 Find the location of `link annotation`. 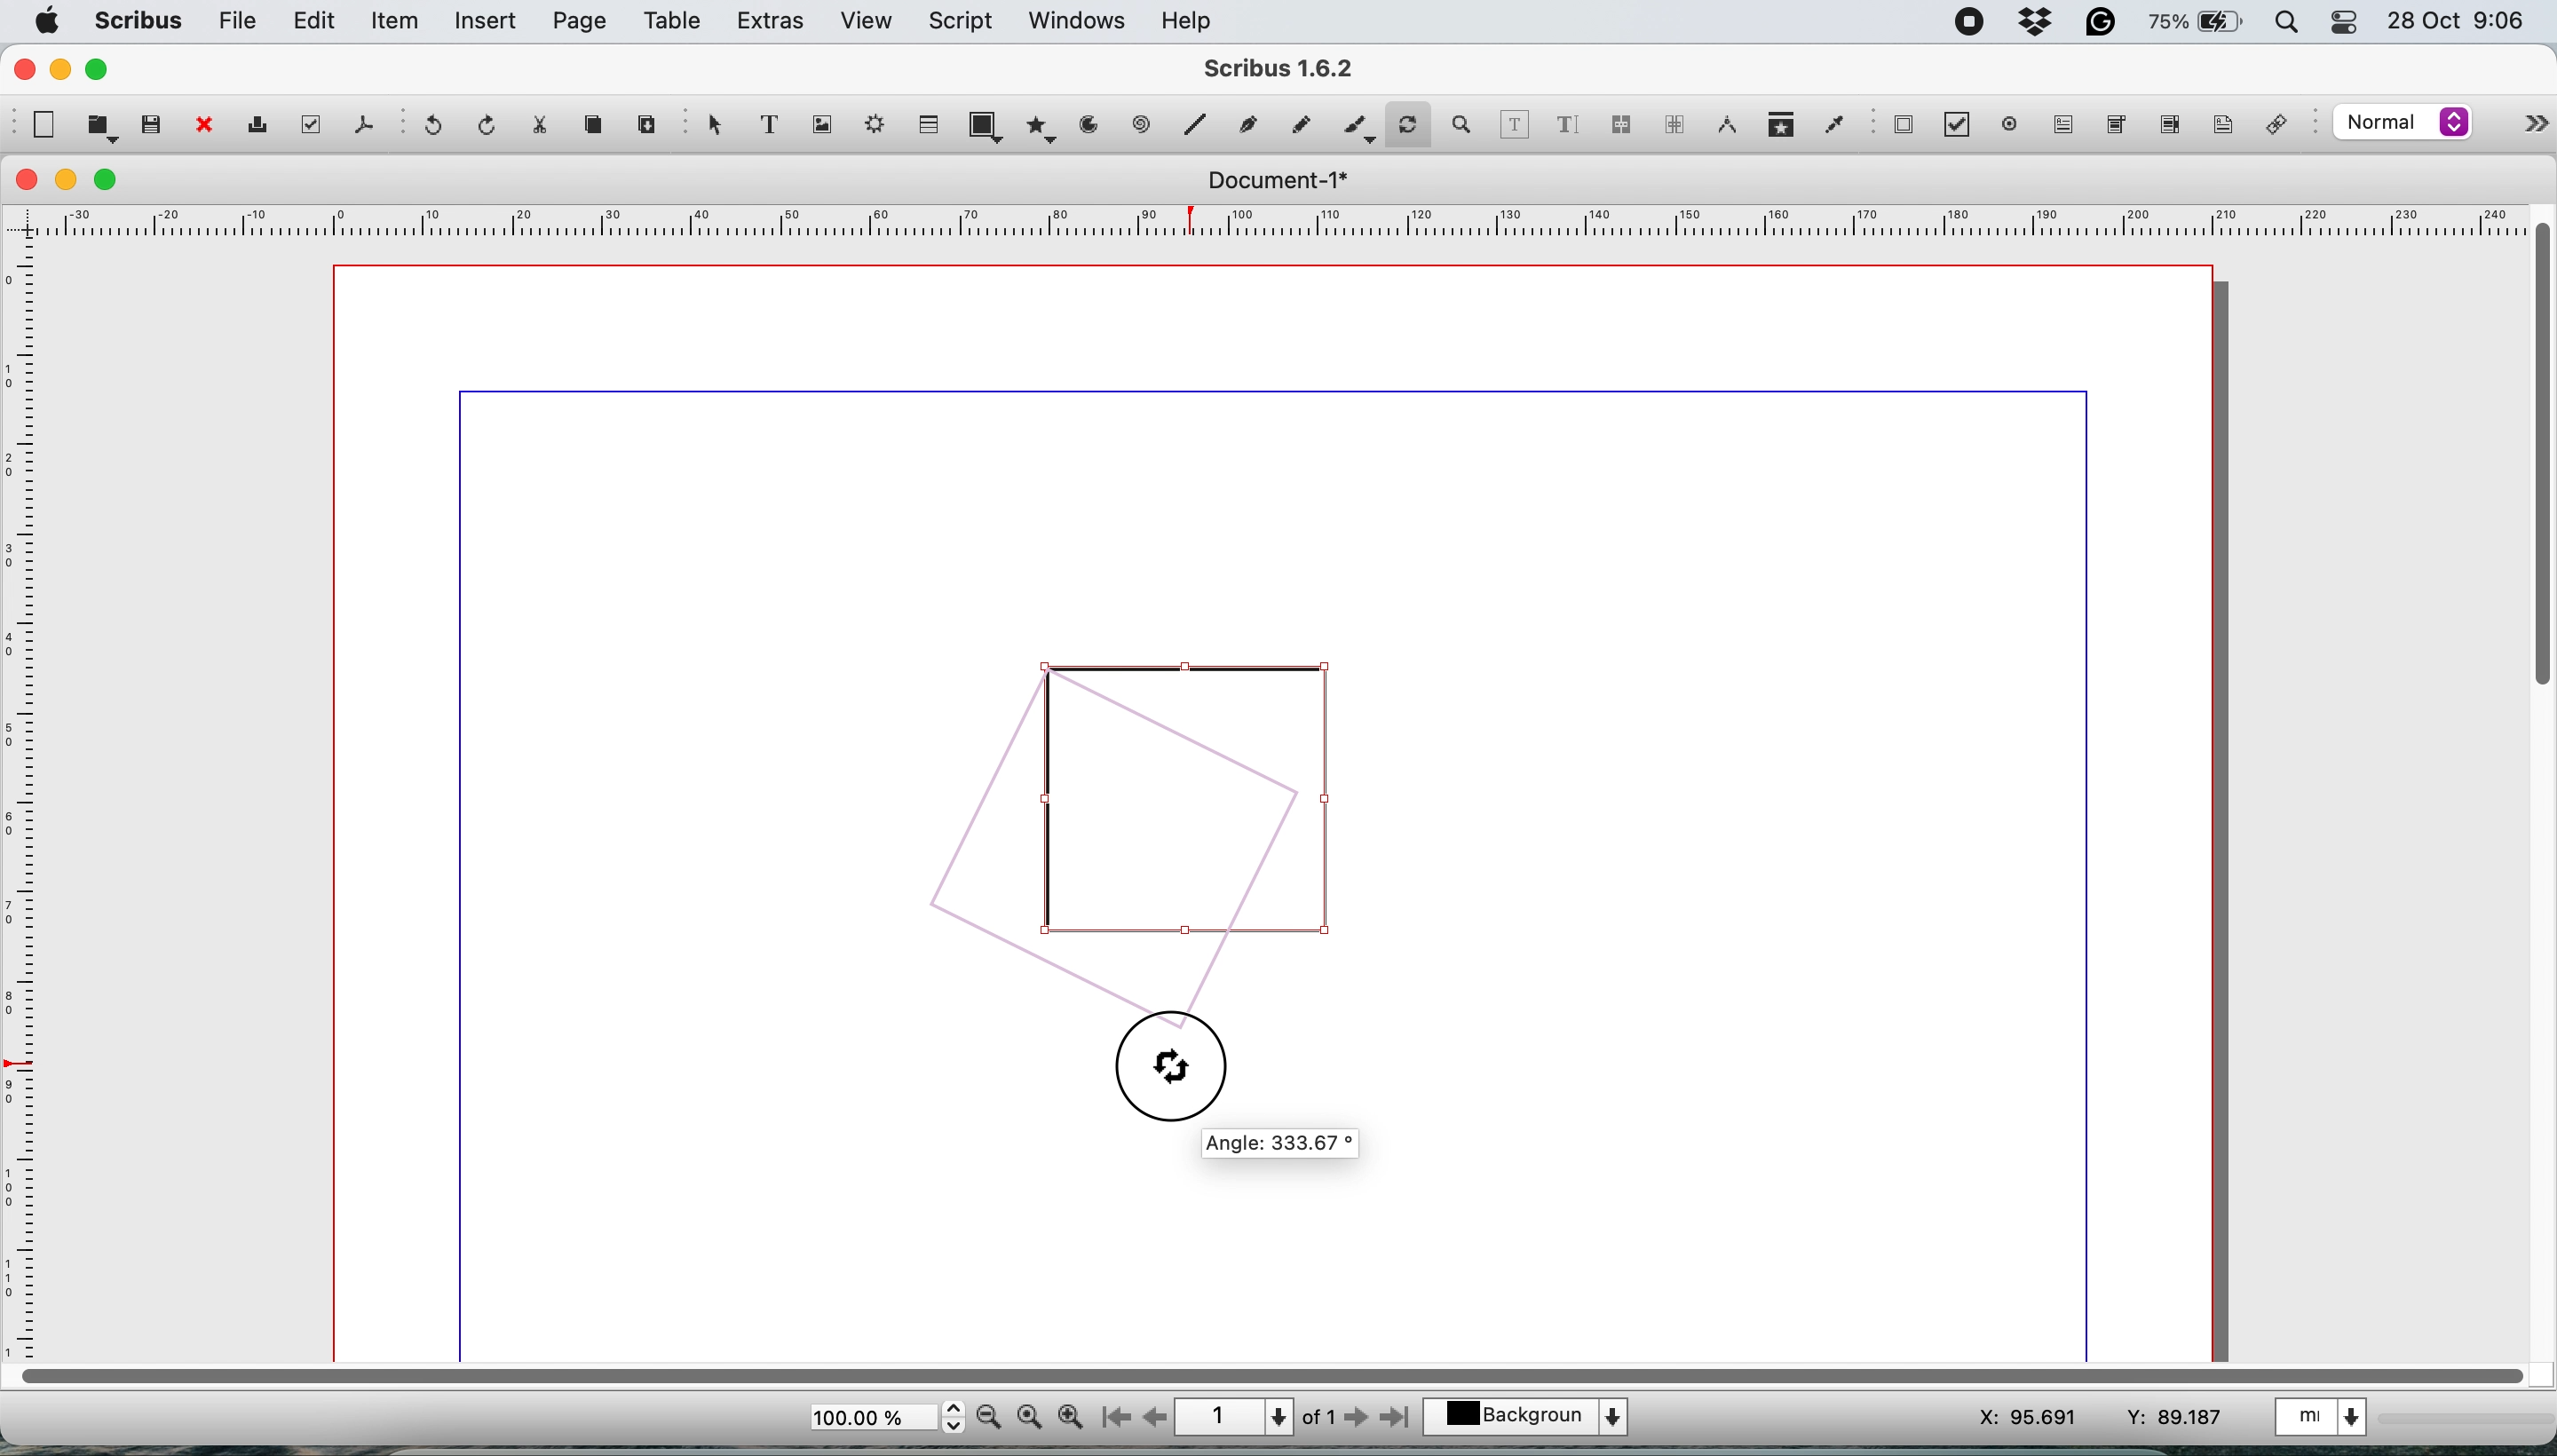

link annotation is located at coordinates (2285, 124).